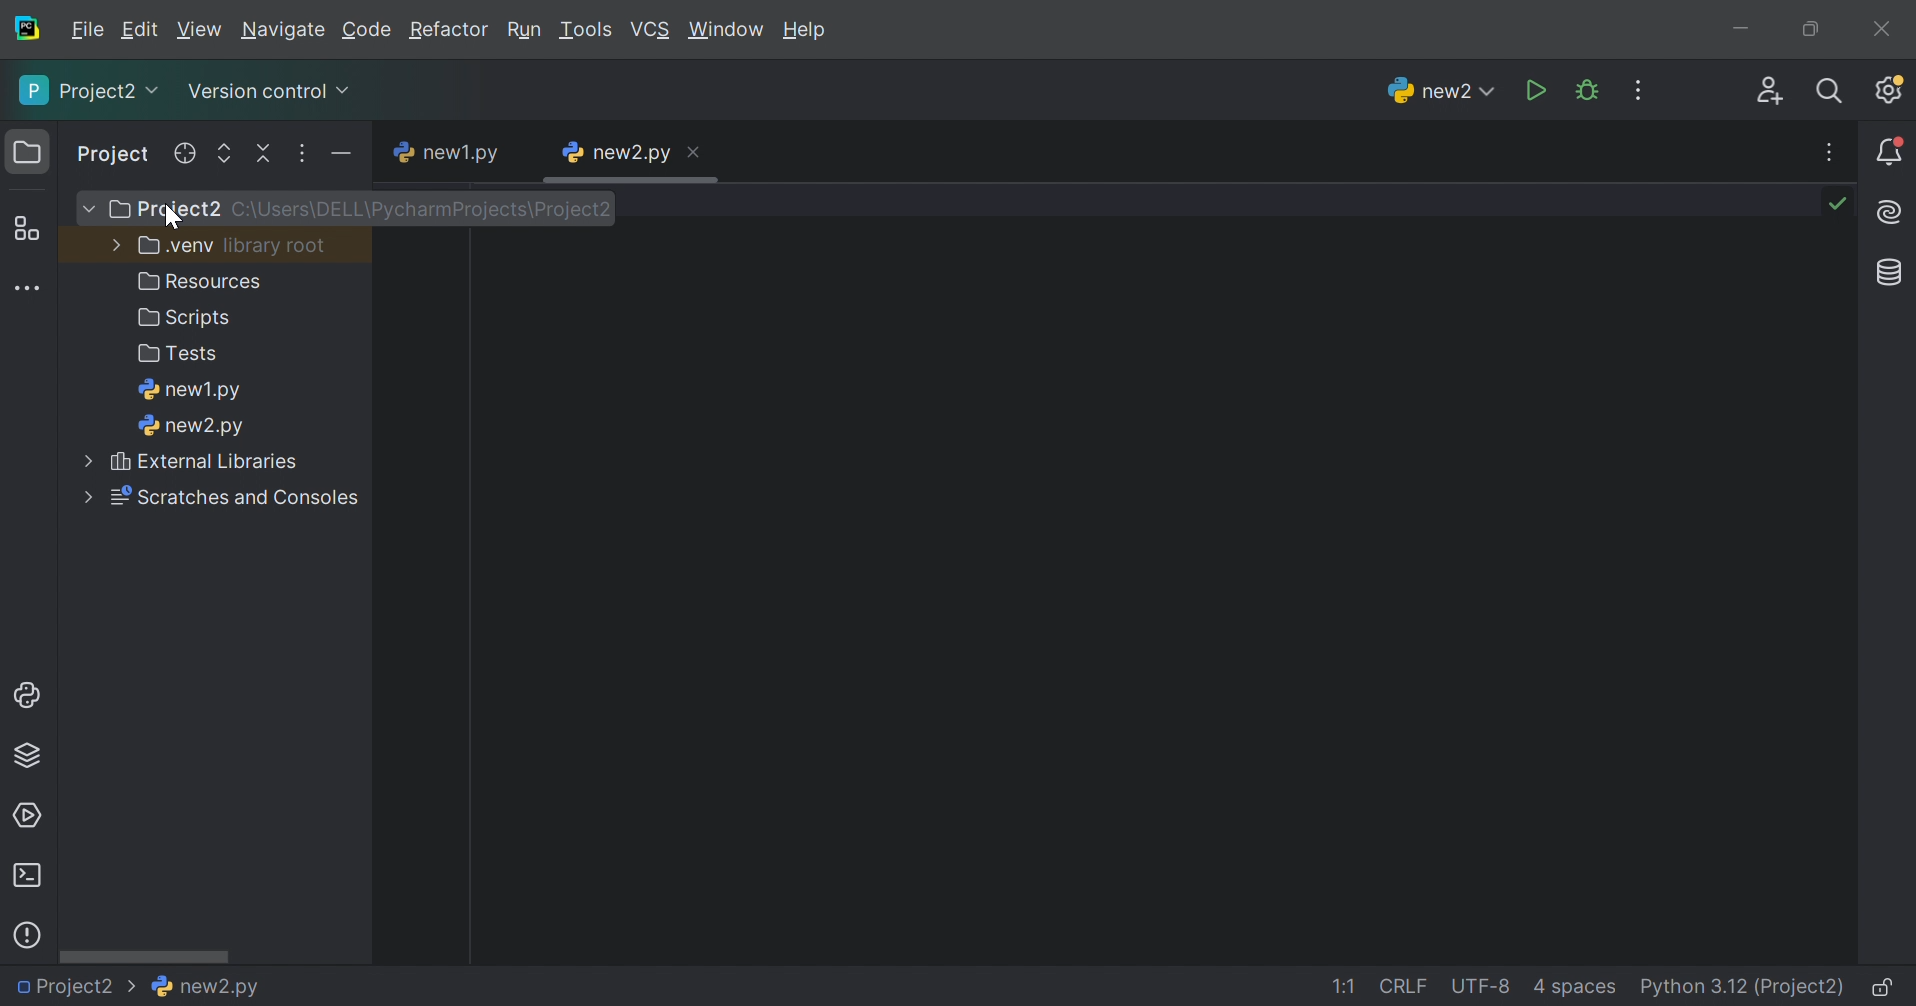  What do you see at coordinates (1892, 214) in the screenshot?
I see `AI Assistant` at bounding box center [1892, 214].